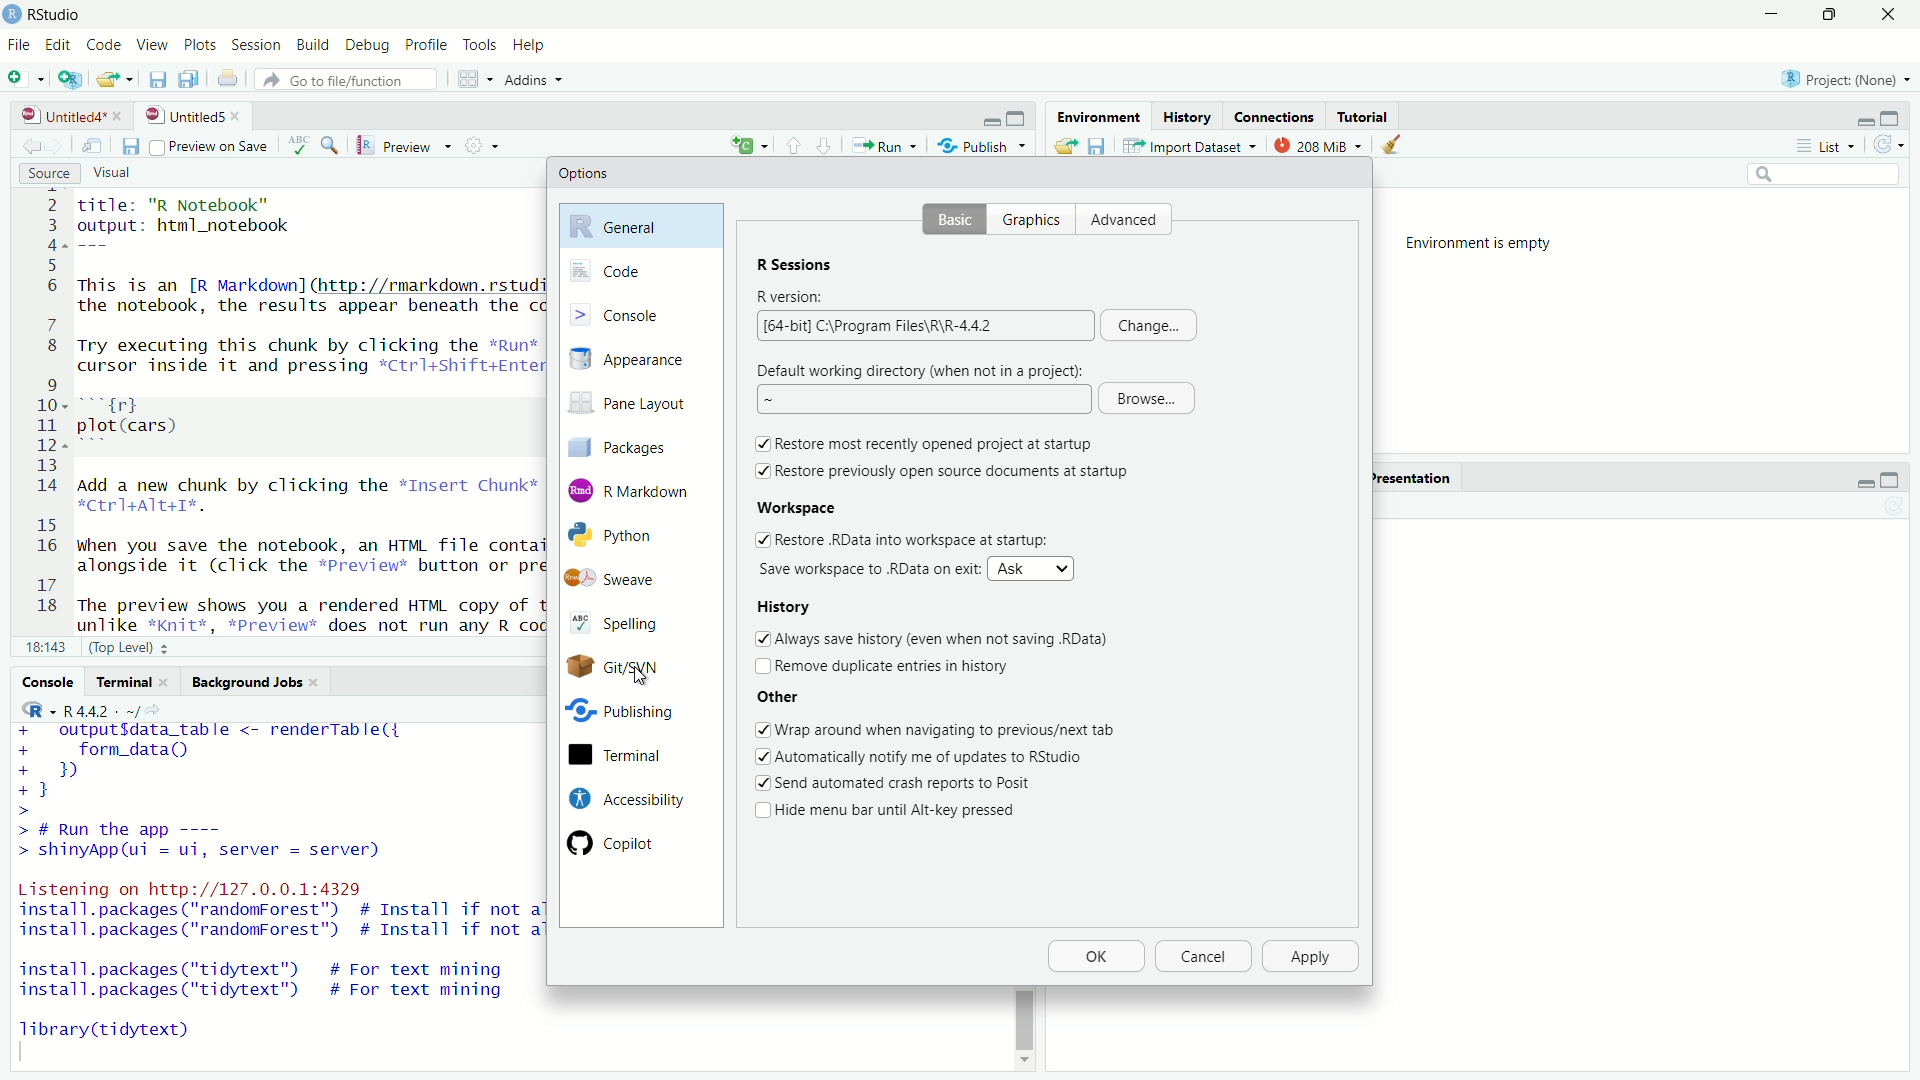 The height and width of the screenshot is (1080, 1920). What do you see at coordinates (313, 145) in the screenshot?
I see `ABC` at bounding box center [313, 145].